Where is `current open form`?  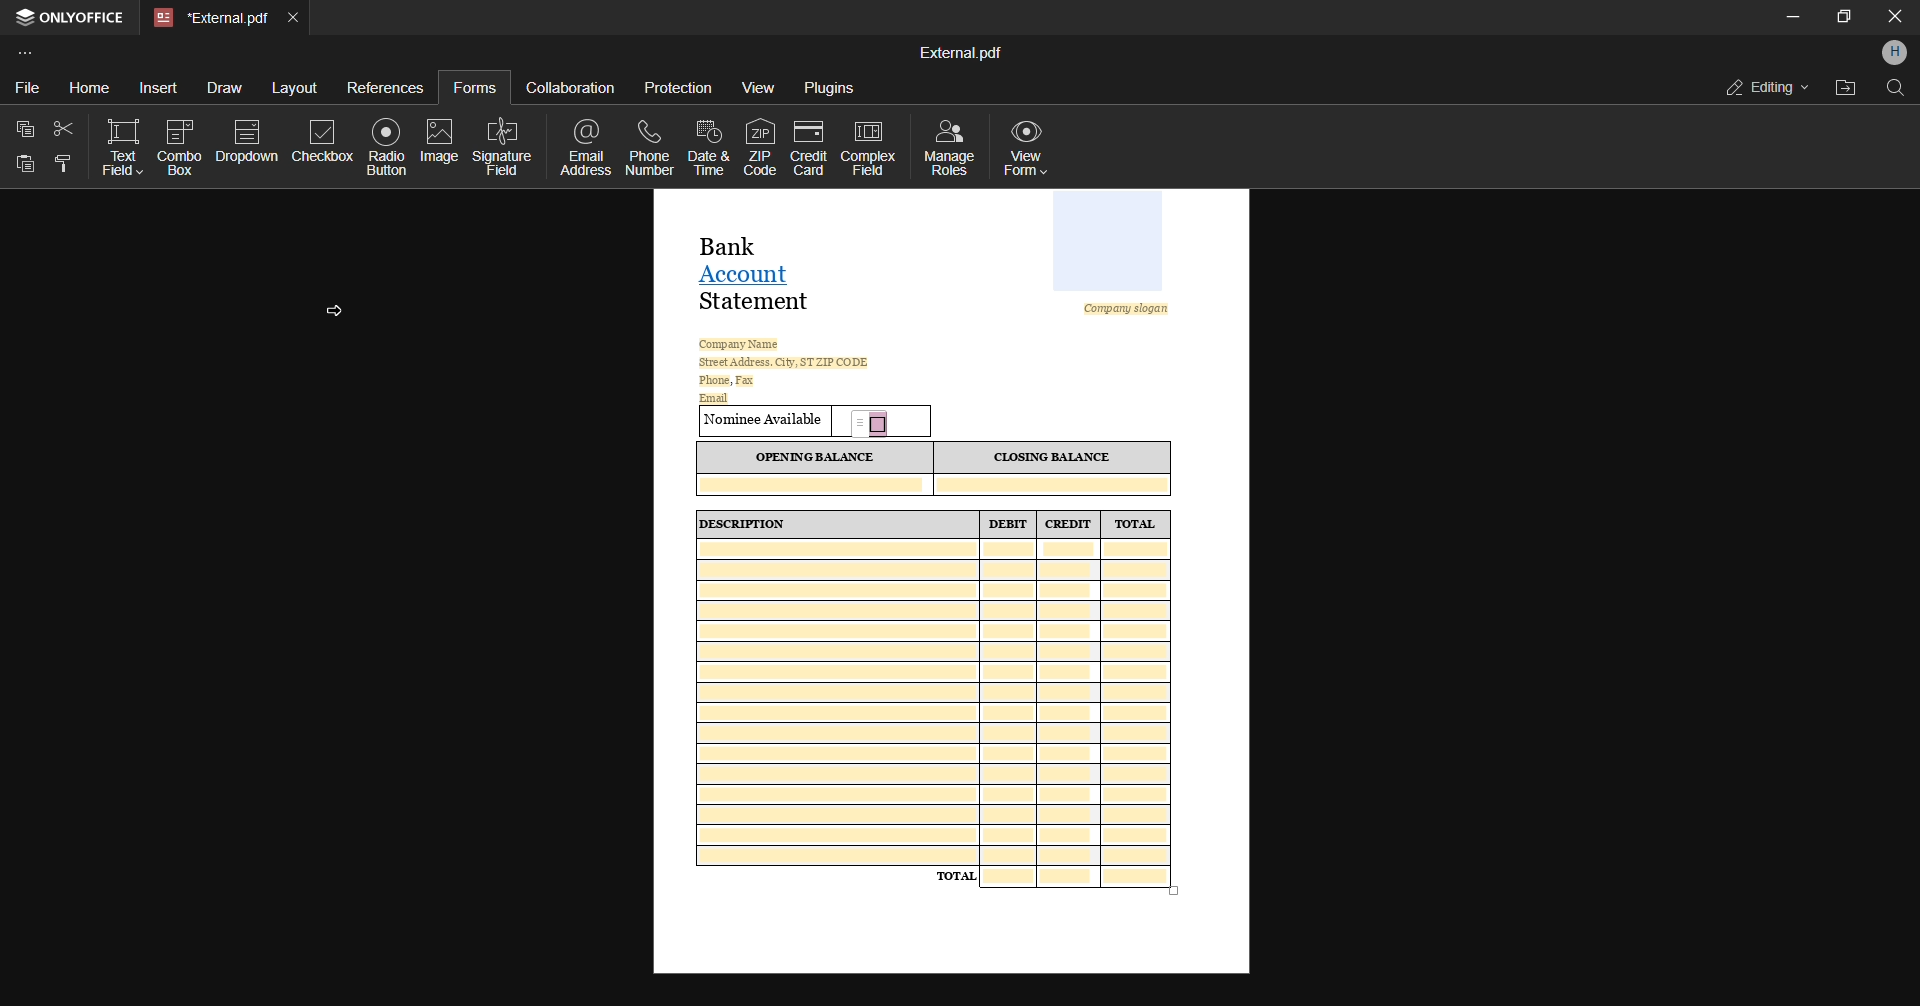
current open form is located at coordinates (952, 709).